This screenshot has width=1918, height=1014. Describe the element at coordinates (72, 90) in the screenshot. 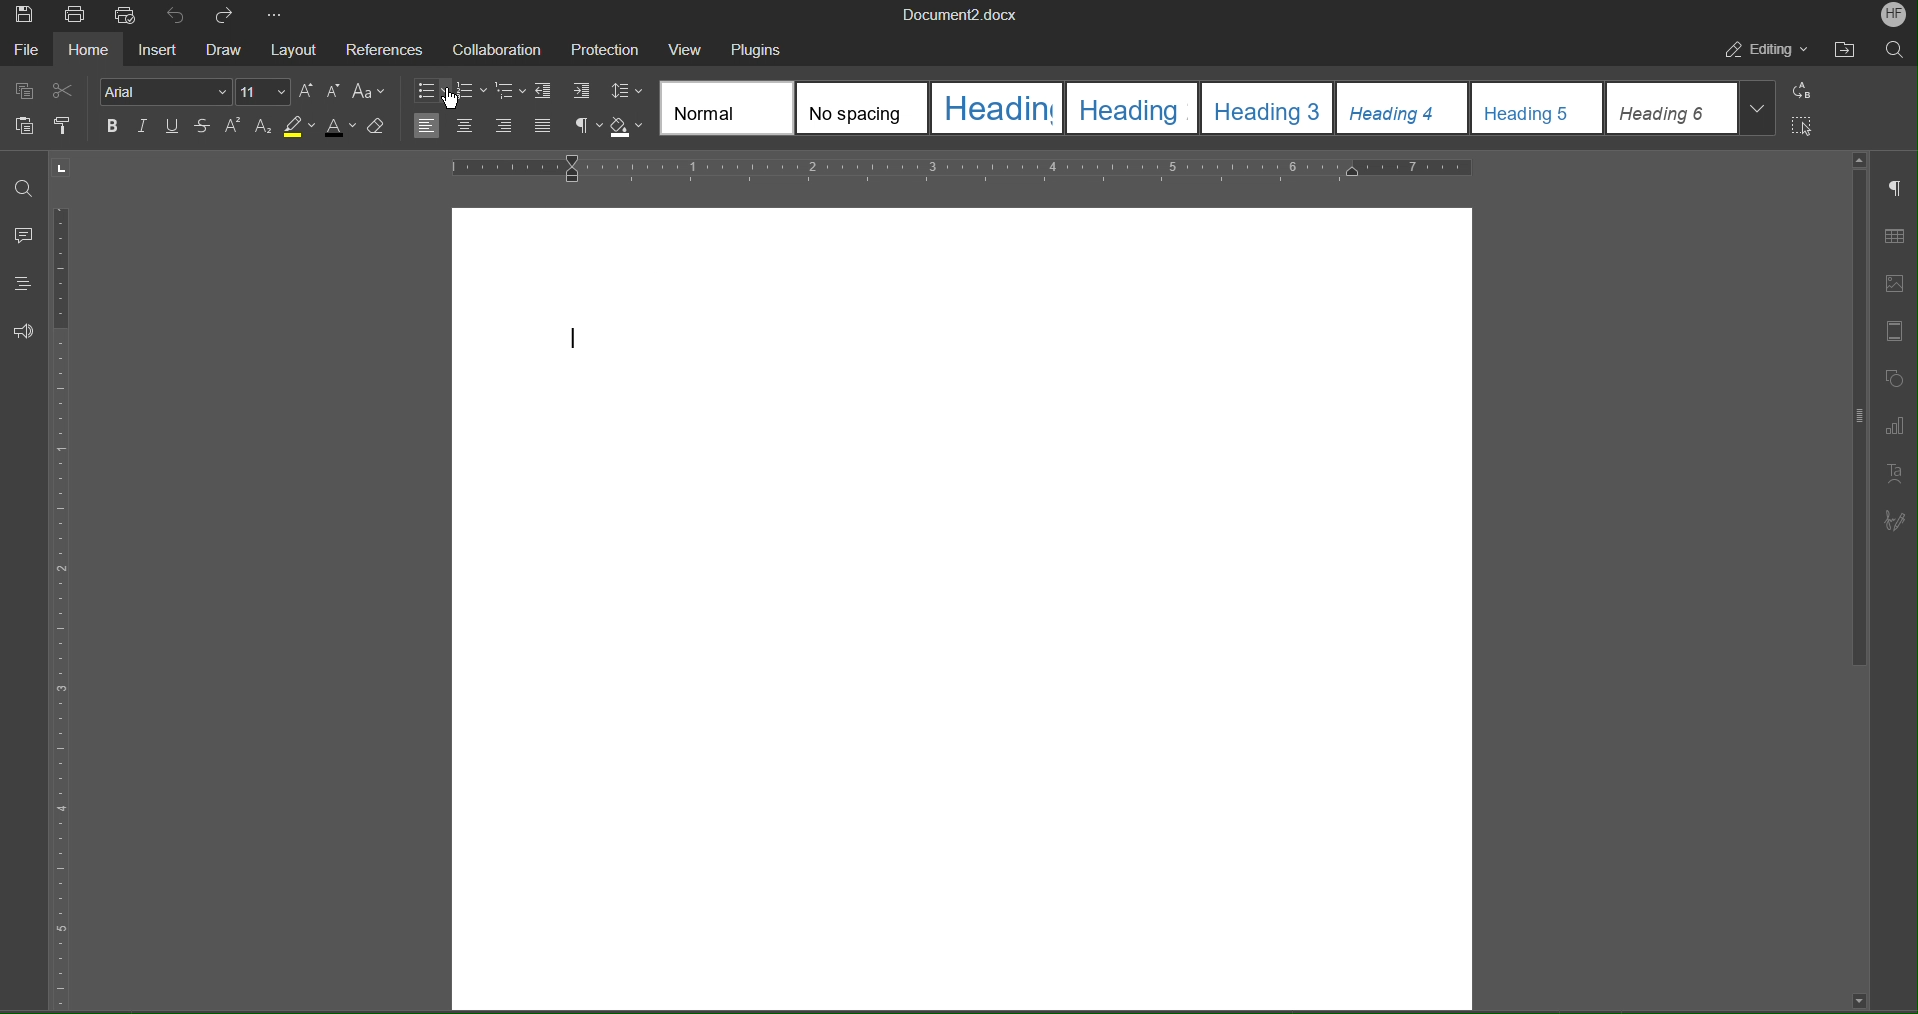

I see `Cut` at that location.